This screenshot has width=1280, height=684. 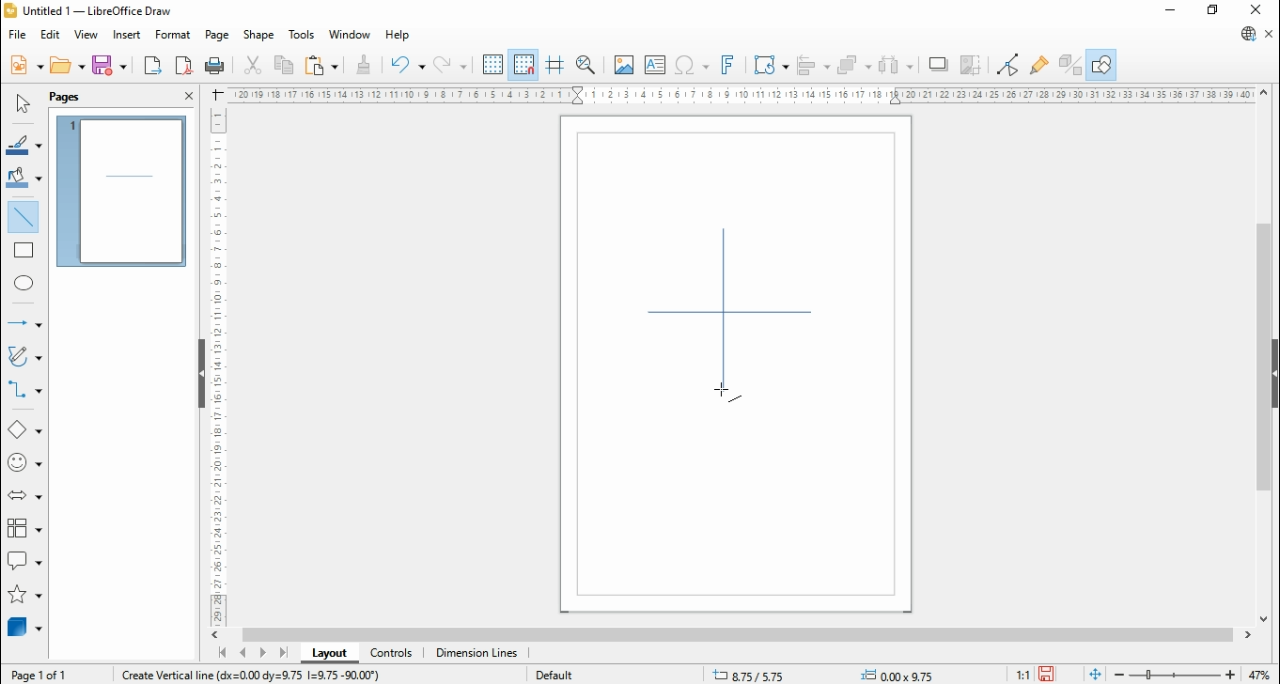 What do you see at coordinates (303, 35) in the screenshot?
I see `tools` at bounding box center [303, 35].